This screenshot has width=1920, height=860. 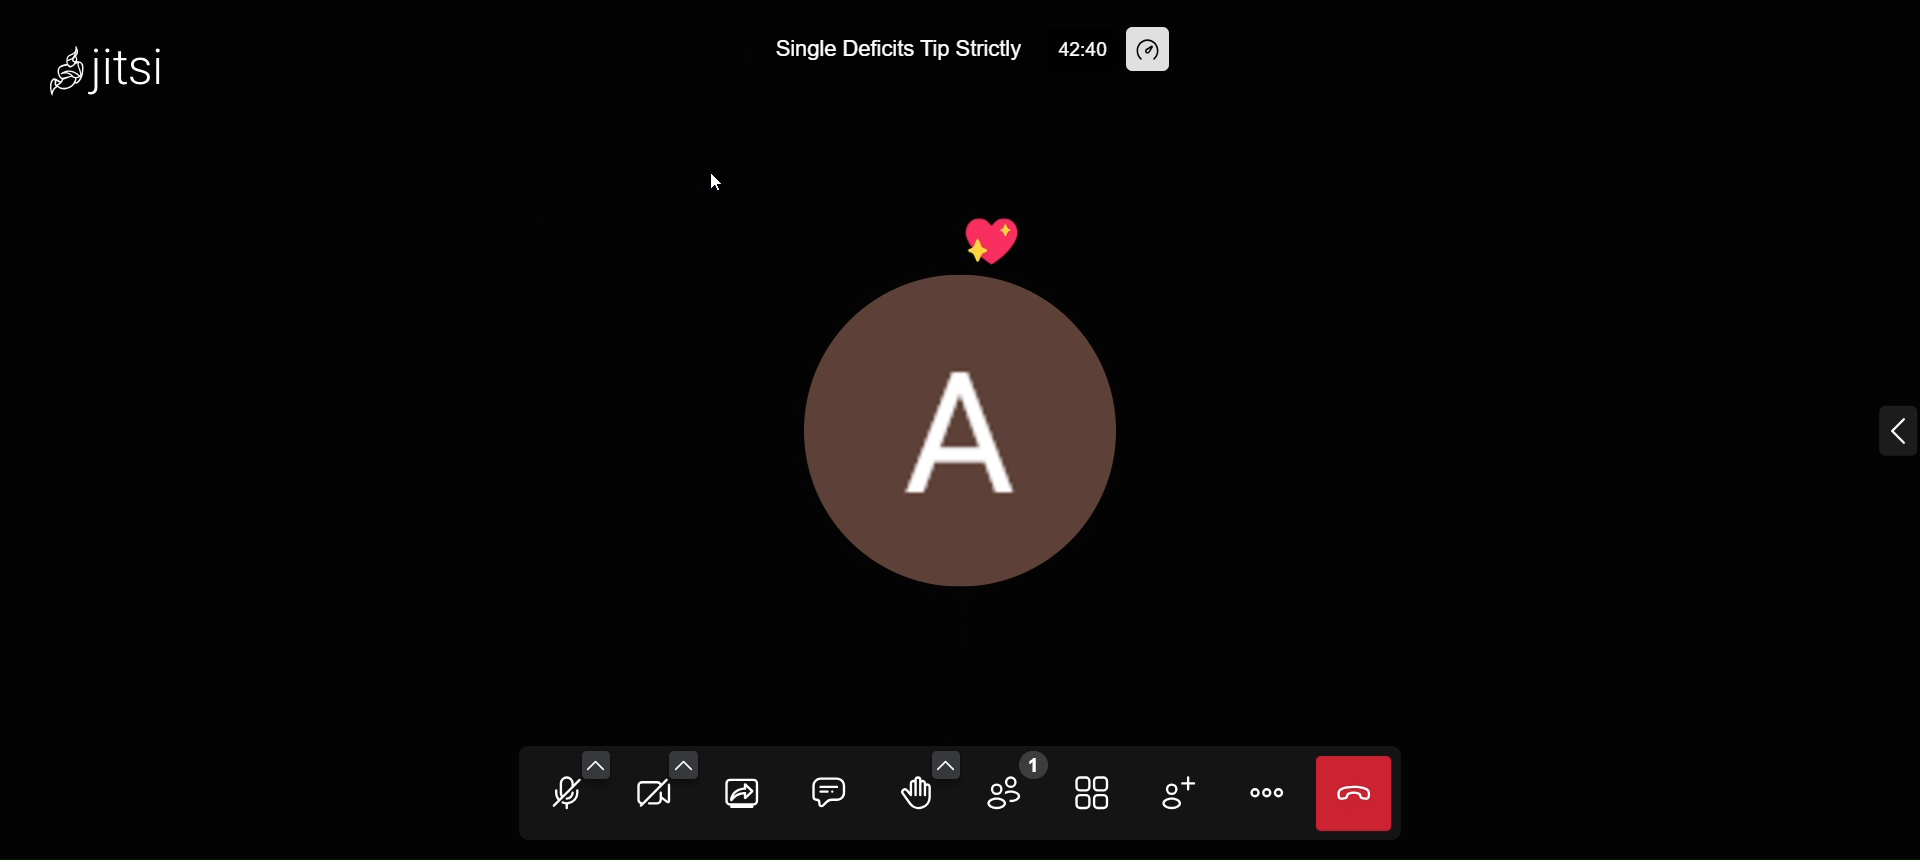 What do you see at coordinates (115, 77) in the screenshot?
I see `jitsi` at bounding box center [115, 77].